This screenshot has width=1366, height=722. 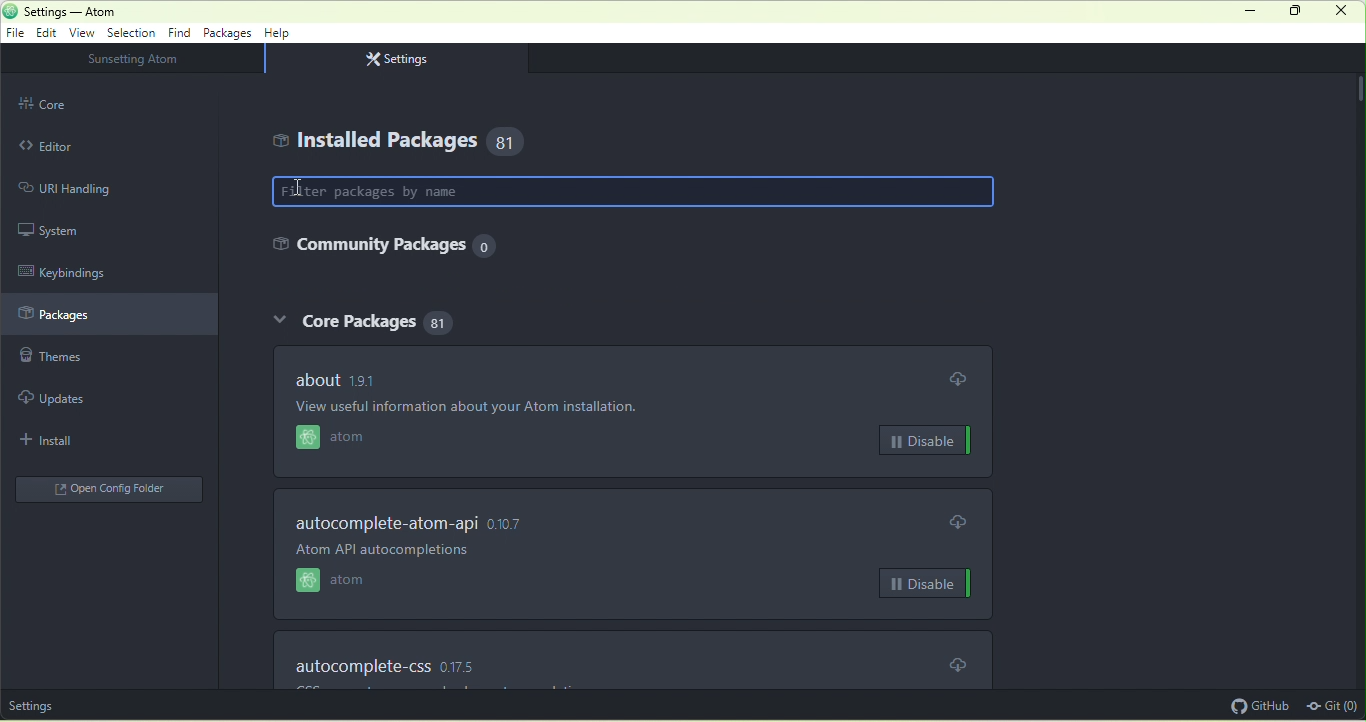 What do you see at coordinates (86, 187) in the screenshot?
I see `uri handling` at bounding box center [86, 187].